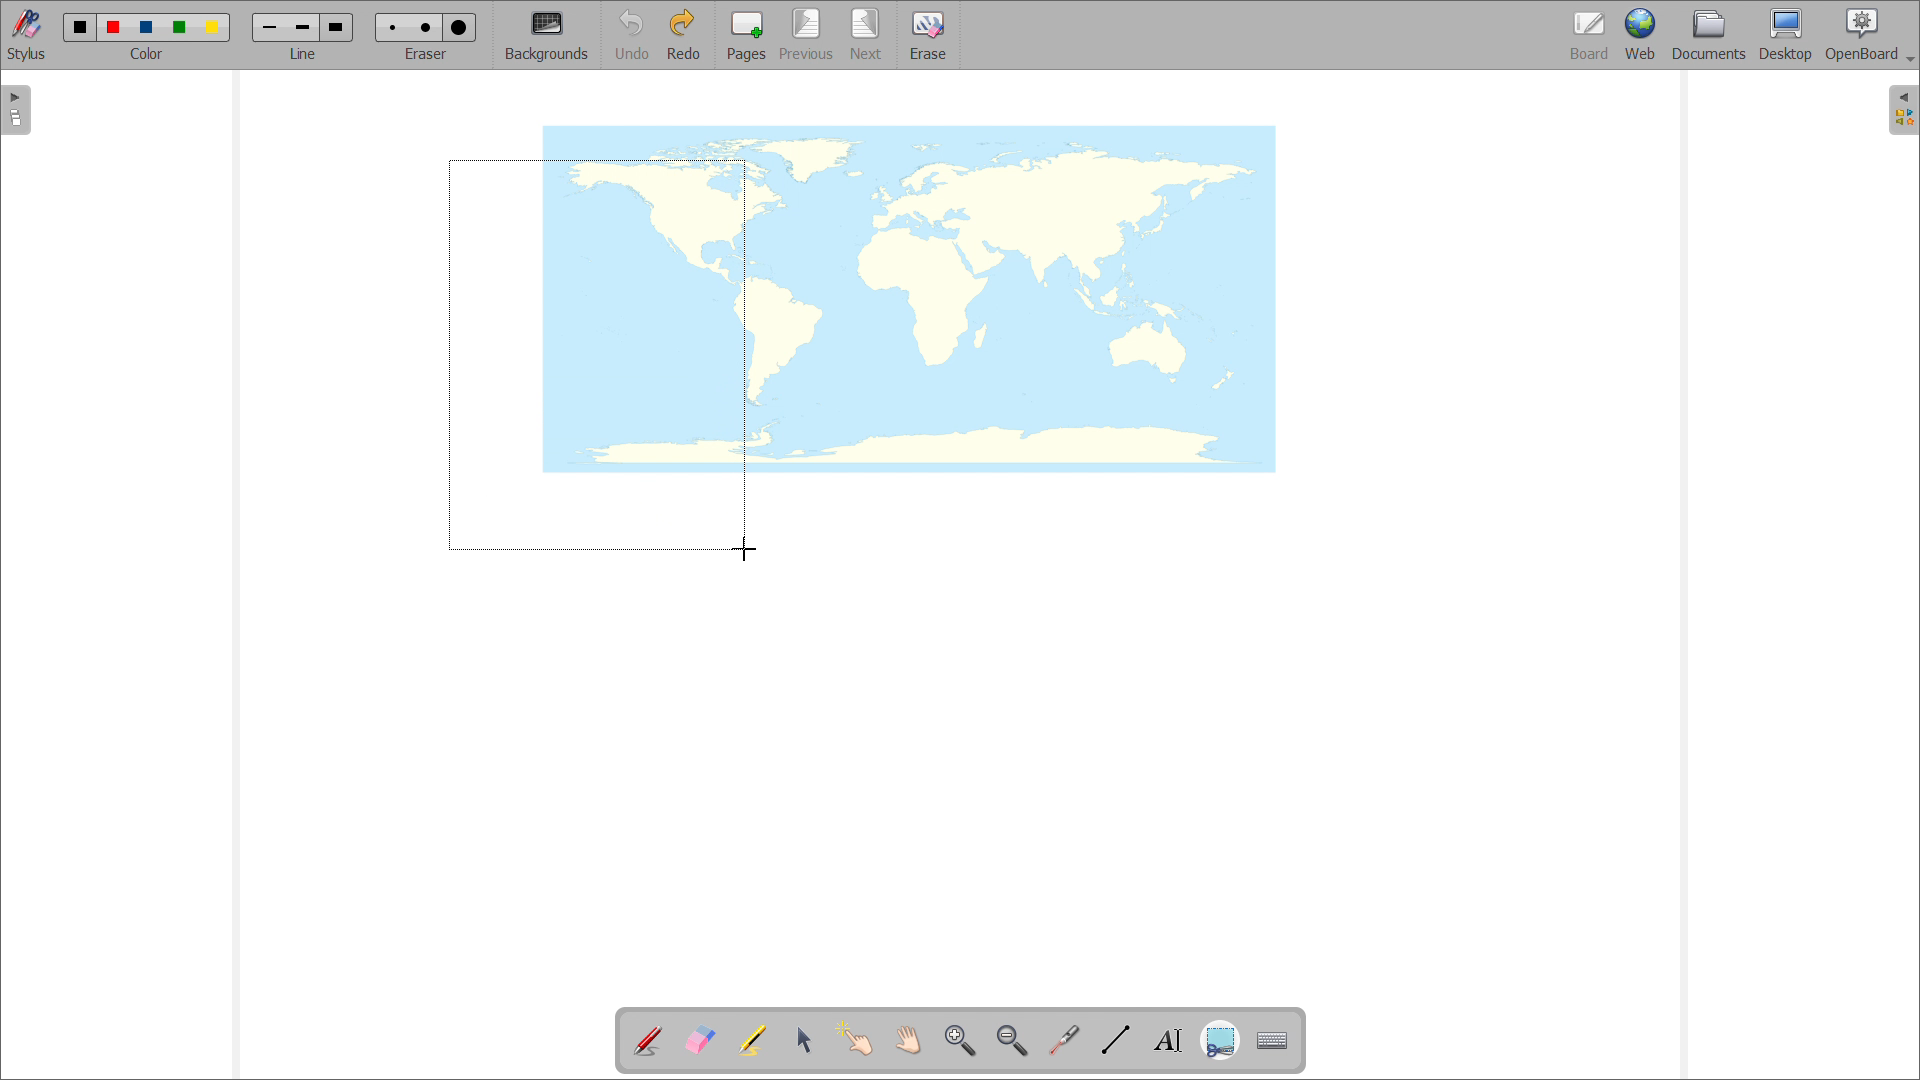 The height and width of the screenshot is (1080, 1920). I want to click on redo, so click(683, 34).